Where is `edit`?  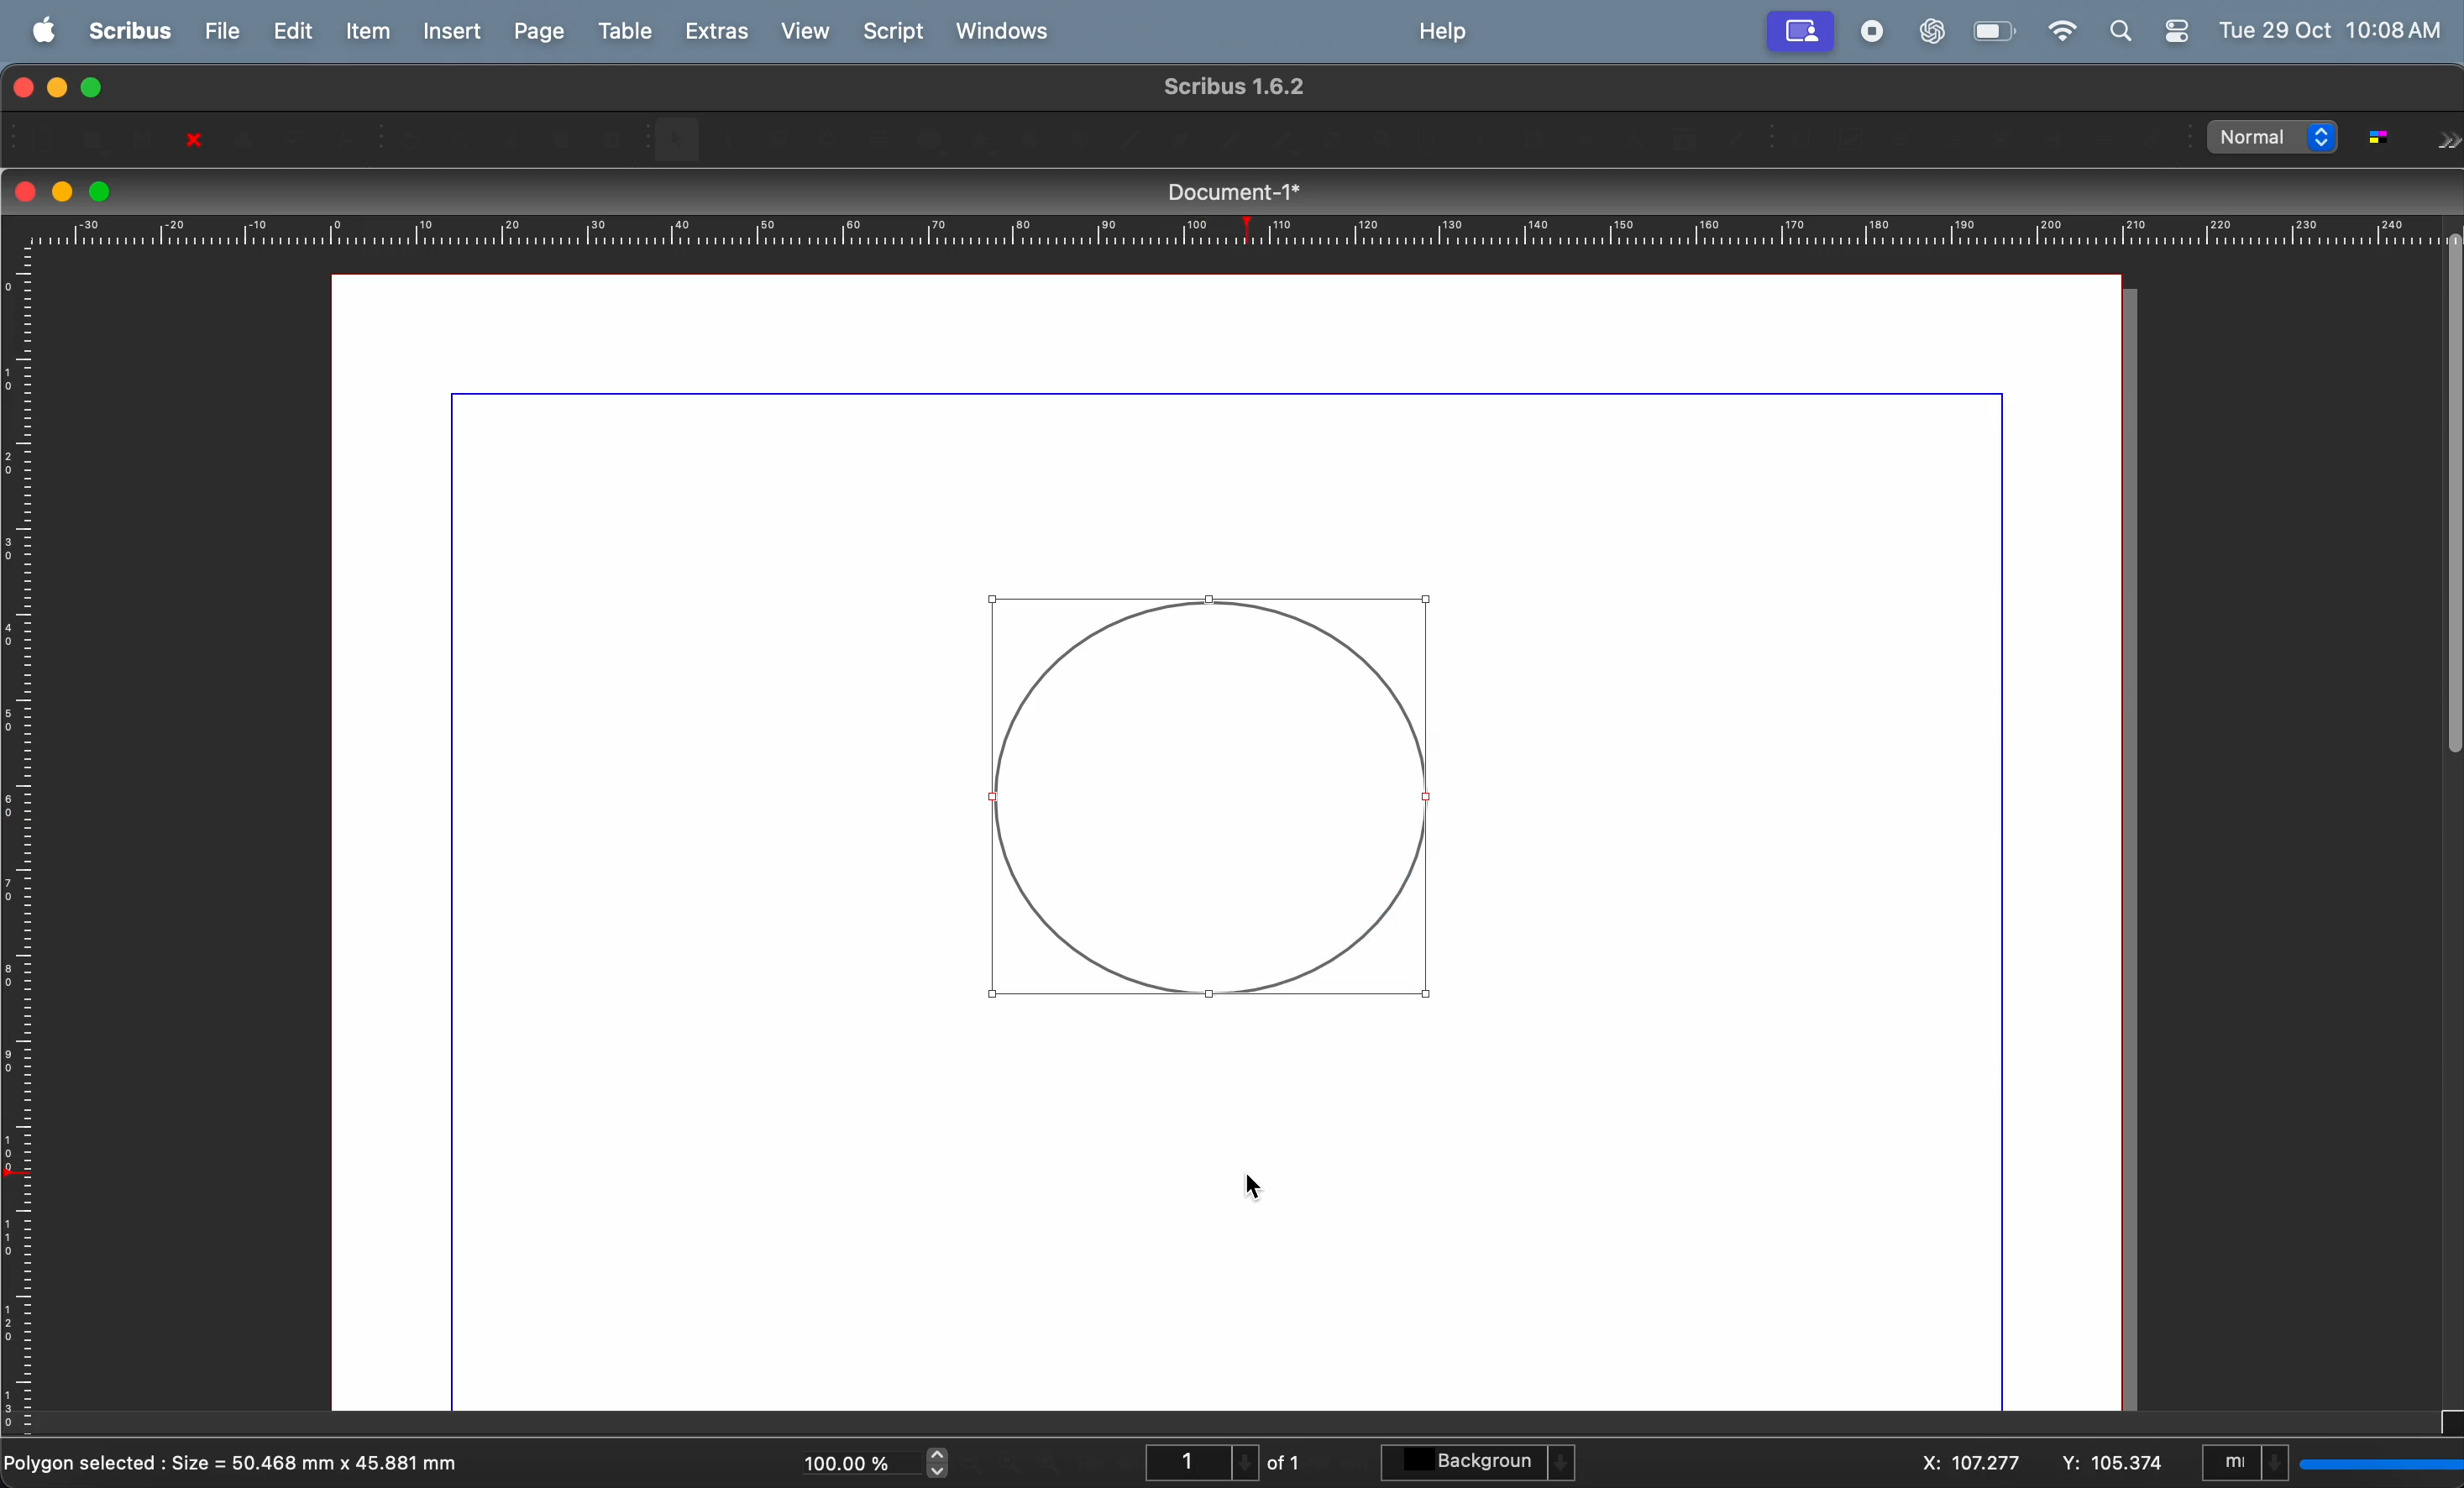 edit is located at coordinates (285, 31).